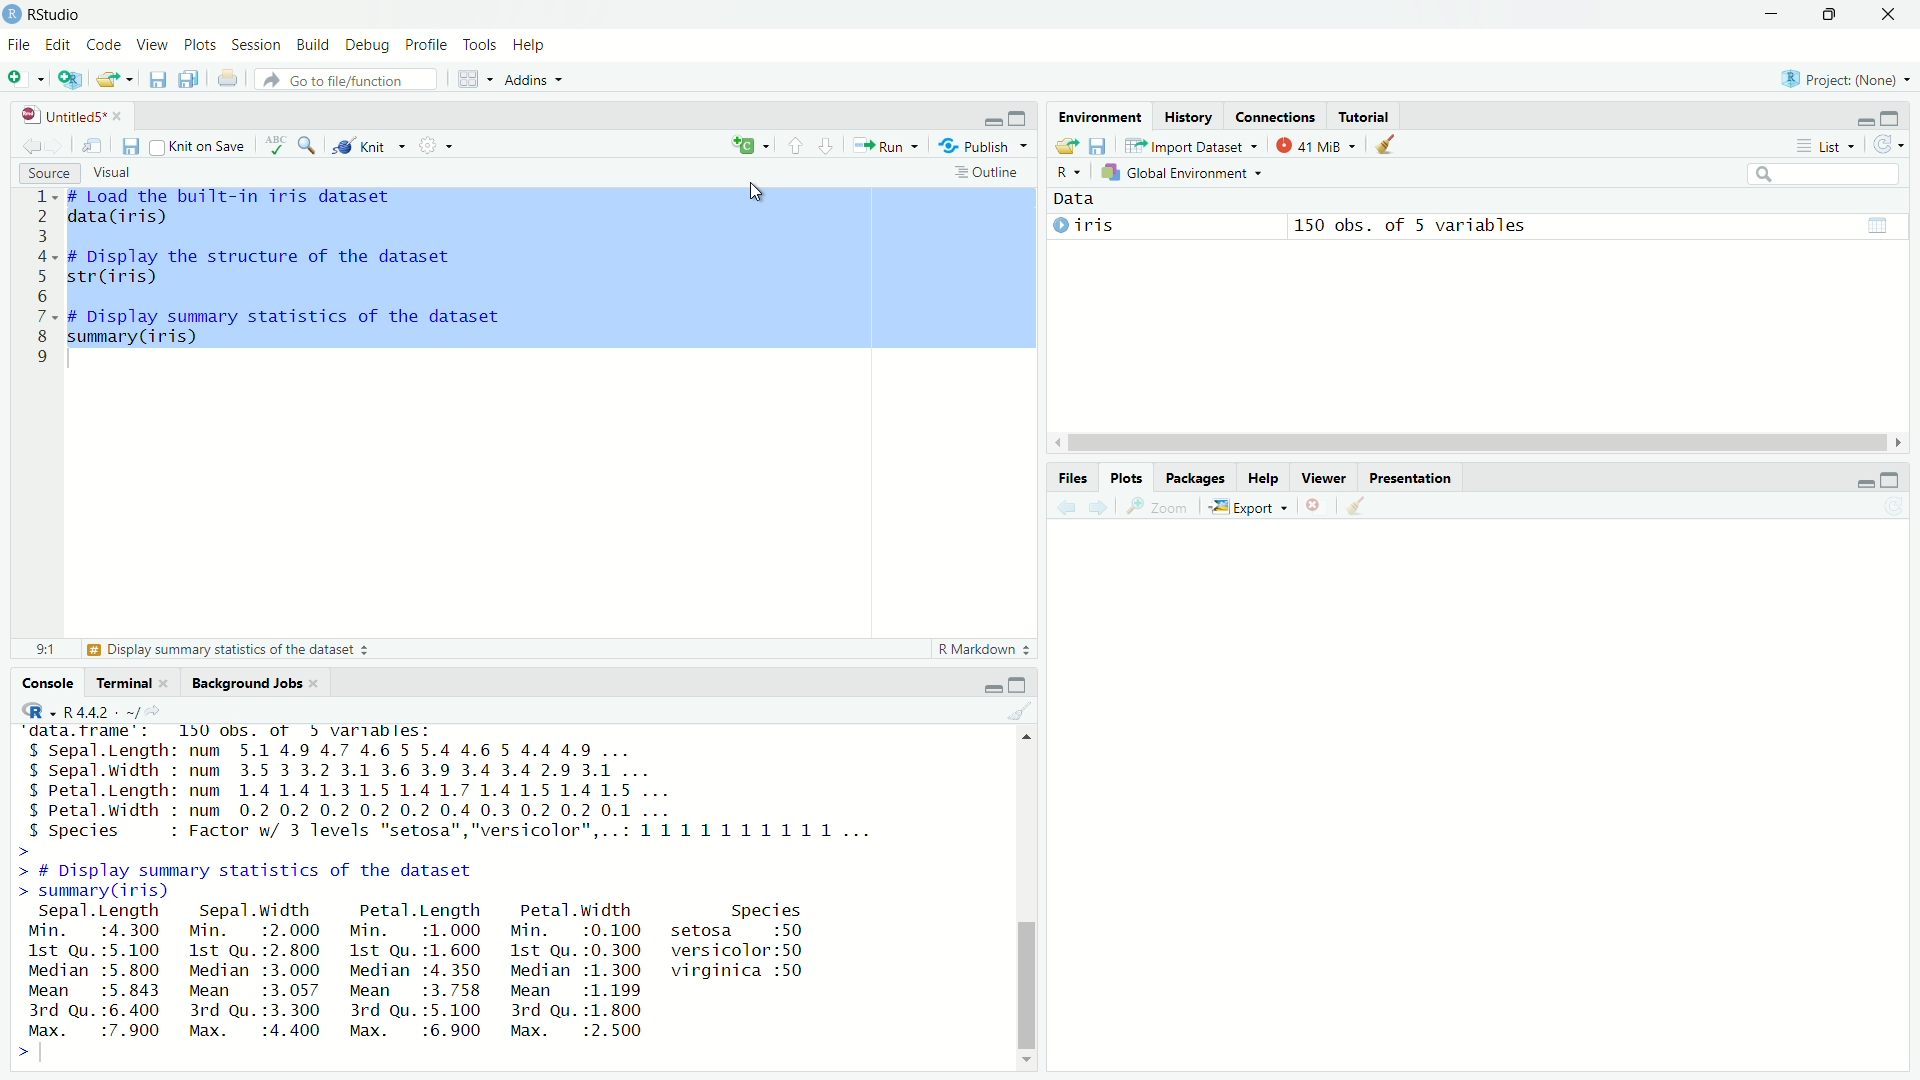 The image size is (1920, 1080). I want to click on platrorm: x¥b_b4-wb4-mingwiZ/xo4R is free software and comes with ABSOLUTELY NO WARRANTY.You are welcome to redistribute it under certain conditions.Type 'license()' or 'licence()' for distribution details.Natural language support but running in an English localeR is a collaborative project with many contributors.Type 'contributors()' for more information and‘citation()' on how to cite R or R packages in publications.Type 'demo()' for some demos, 'help()' for on-line help, or'help.start()"' for an HTML browser interface to help.Type 'qQ)' to quit R, so click(505, 897).